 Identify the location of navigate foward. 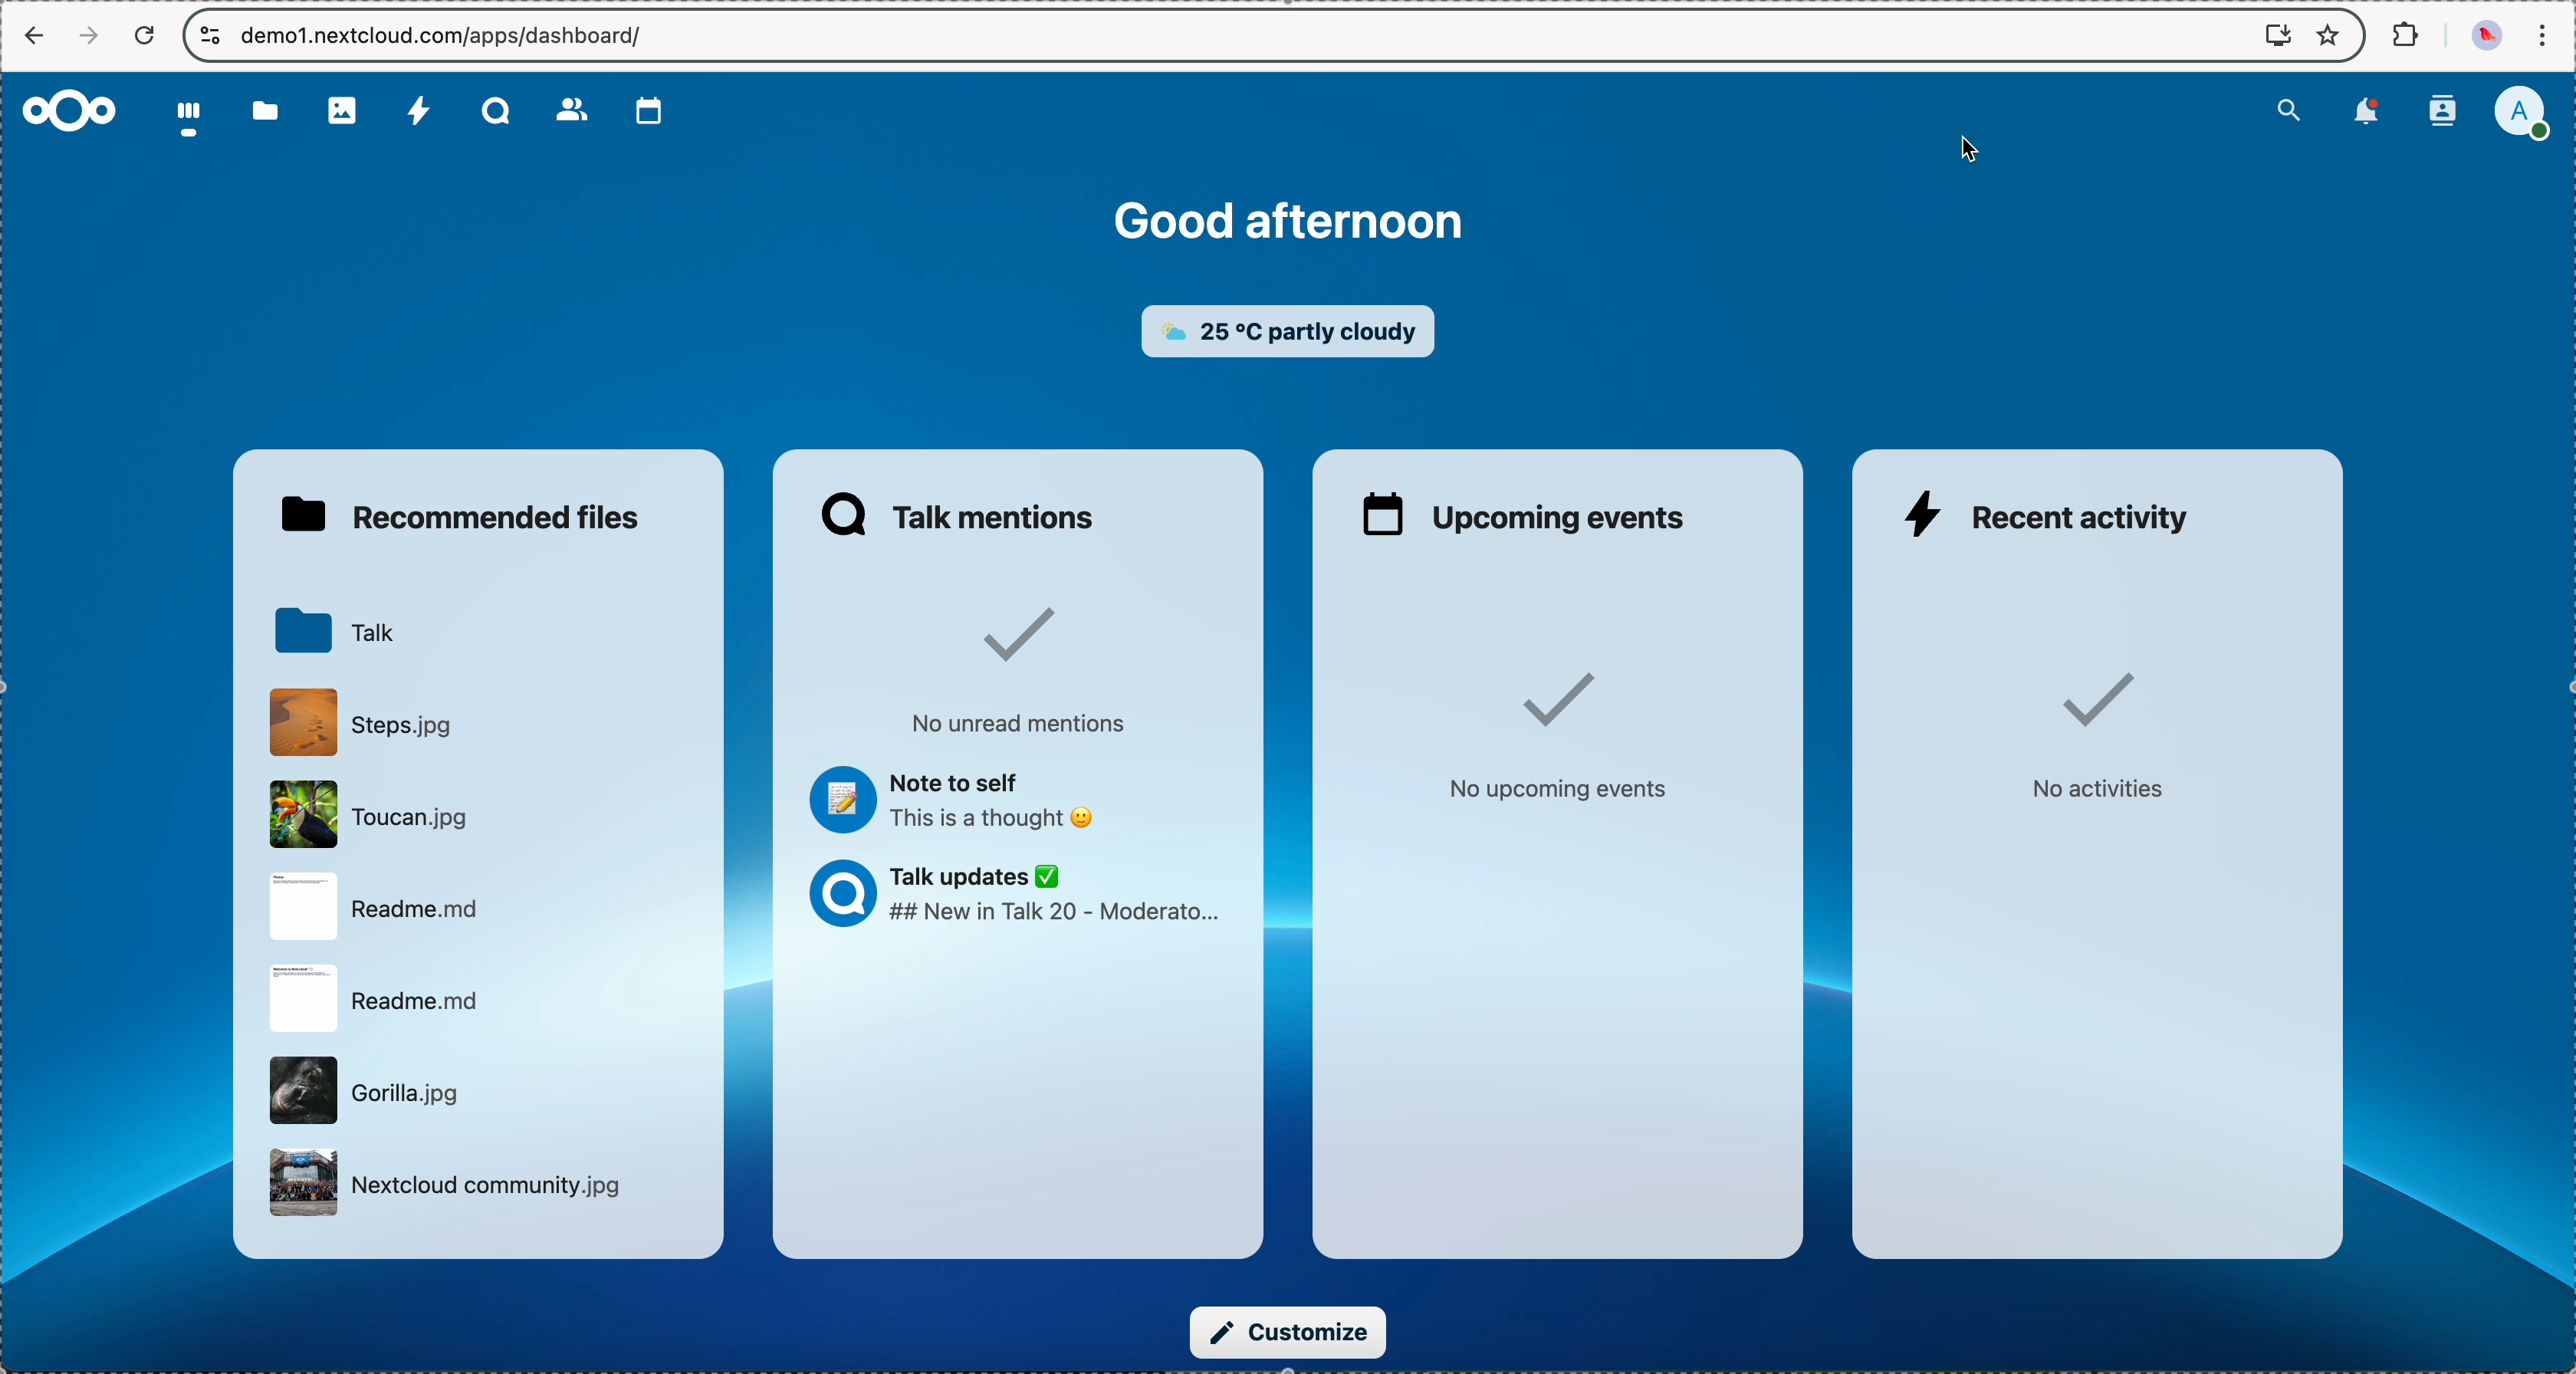
(93, 34).